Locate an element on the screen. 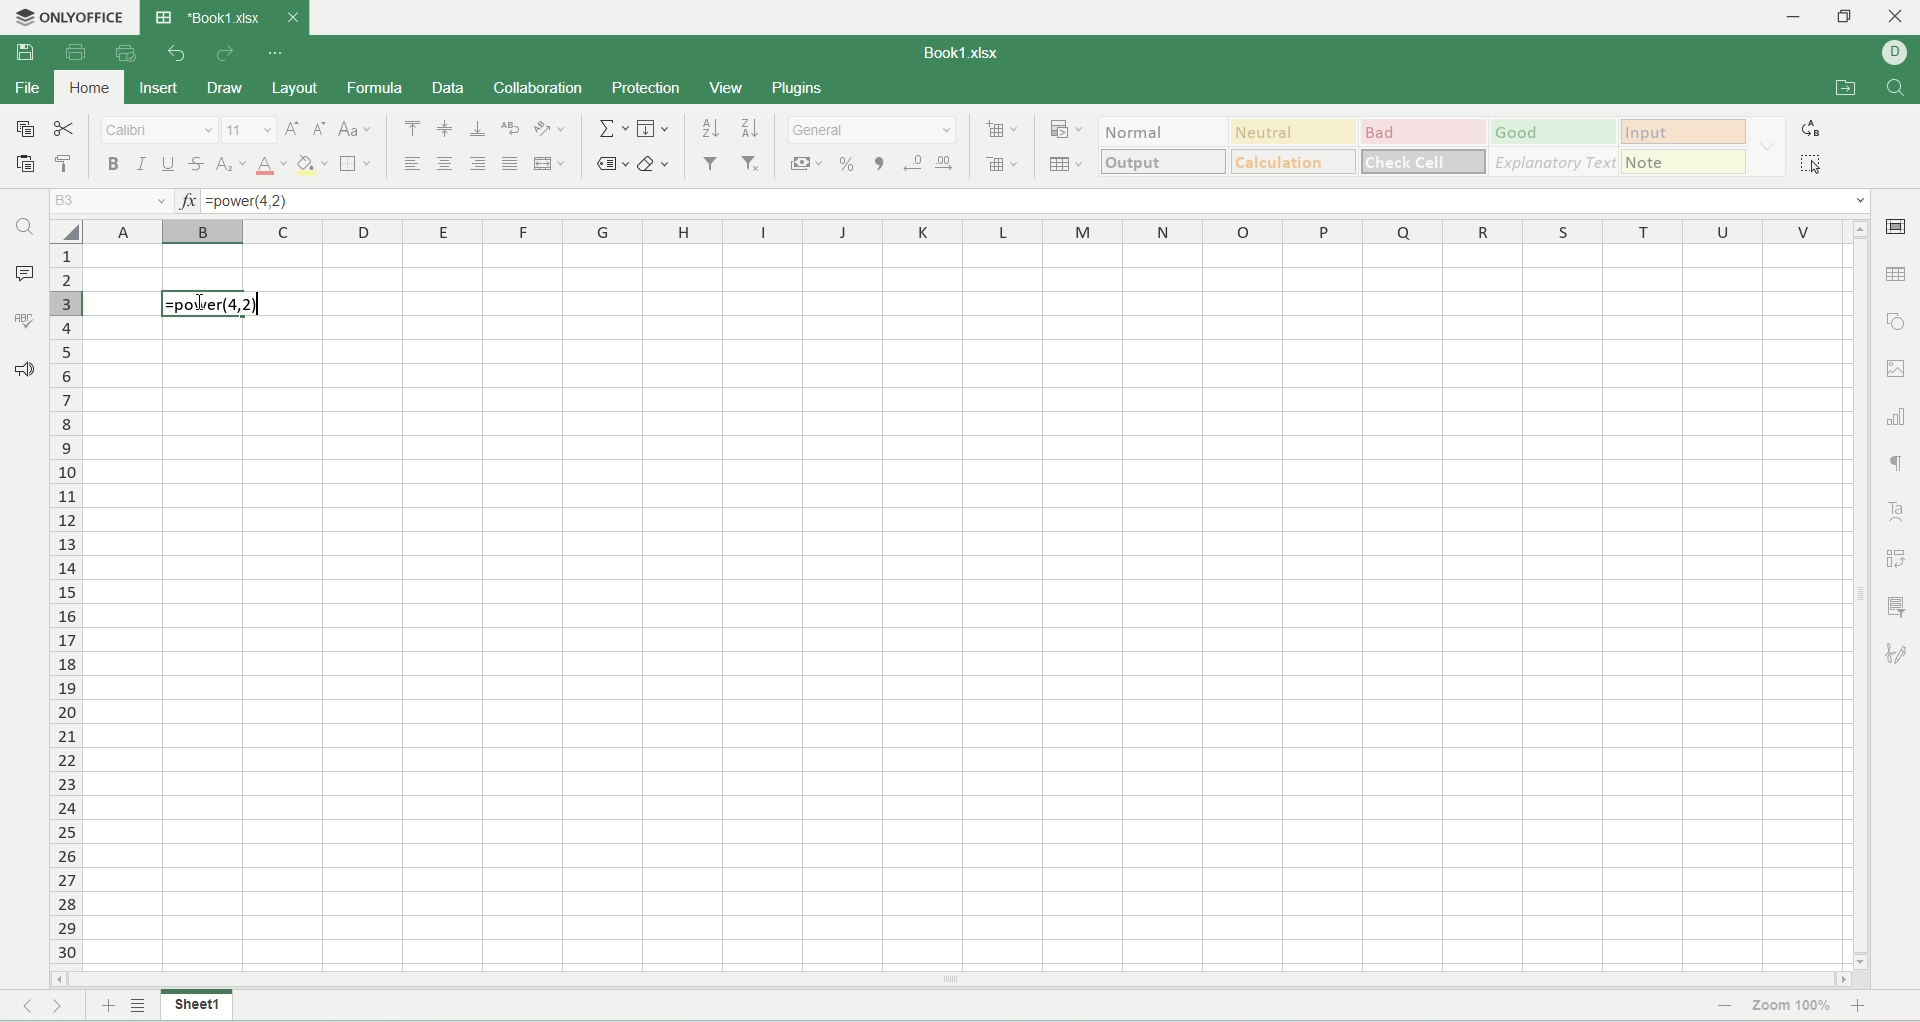  remove filter is located at coordinates (753, 163).